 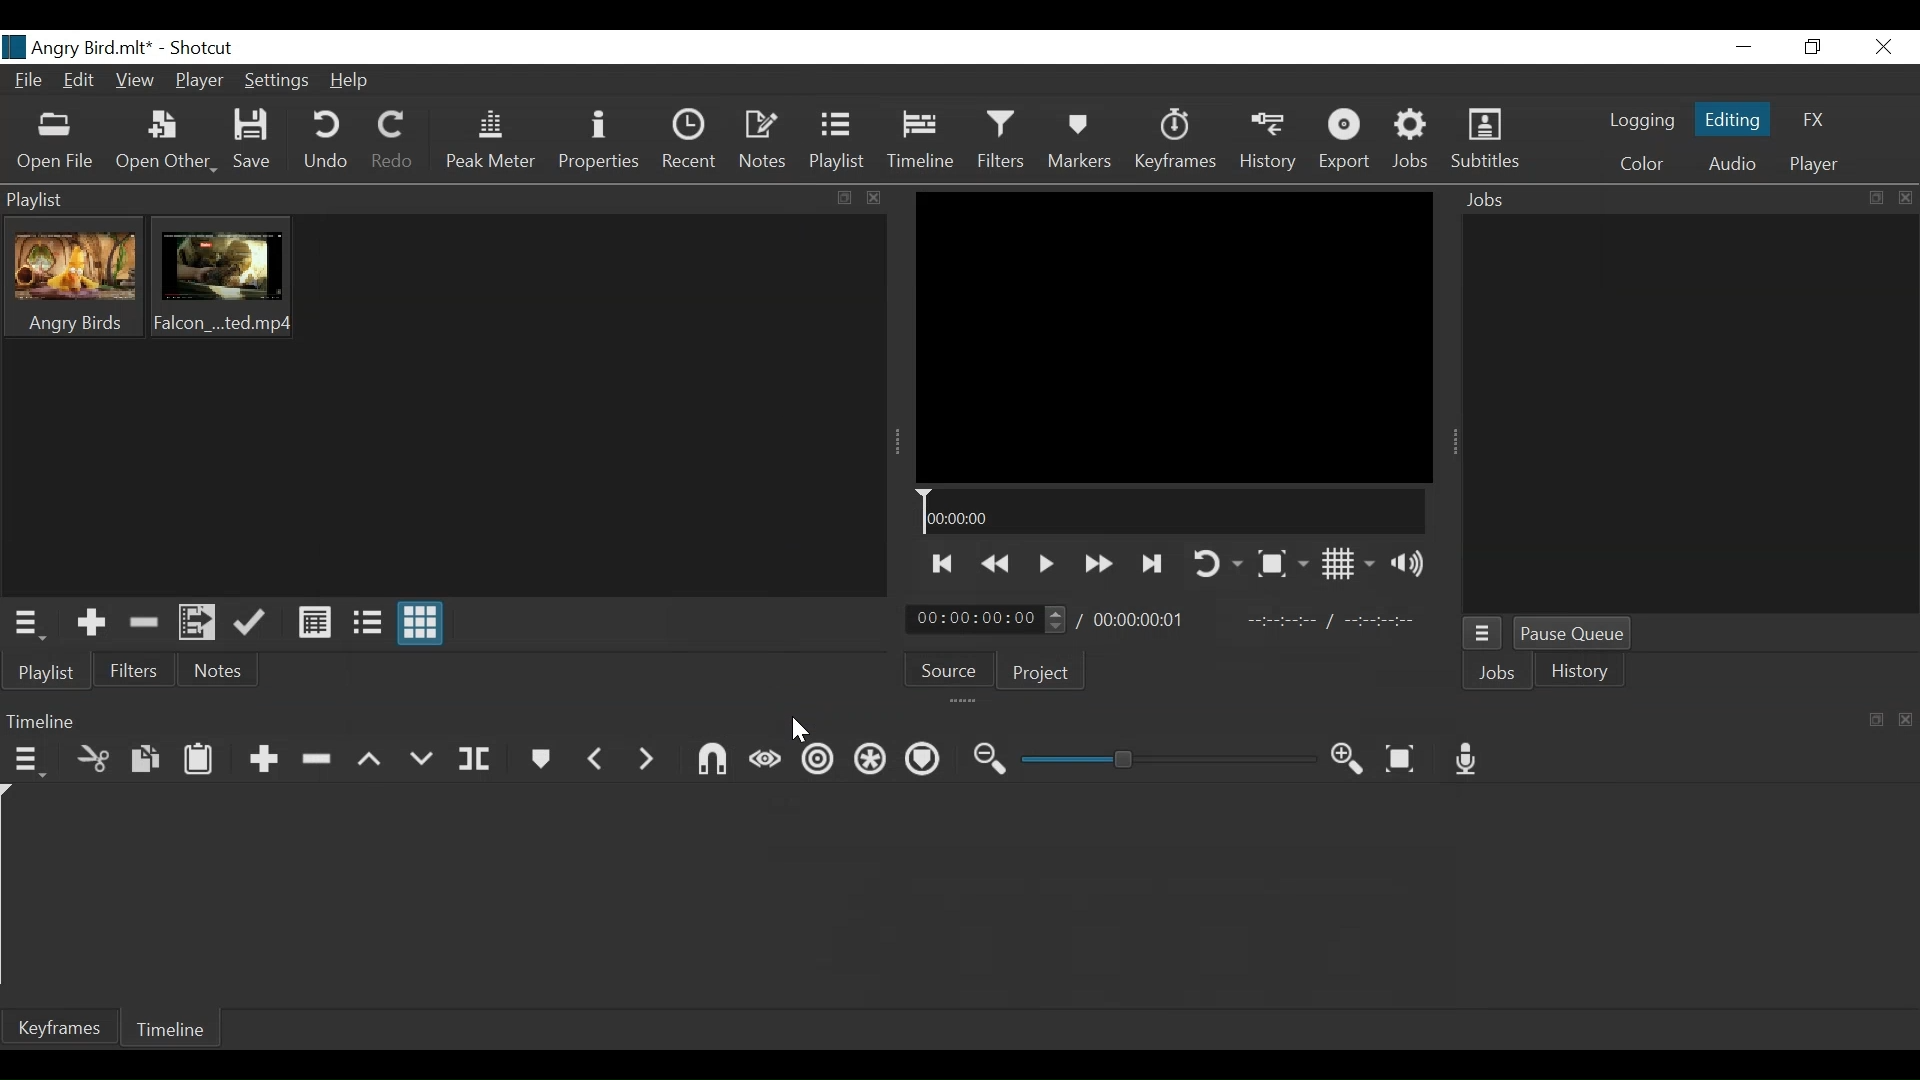 I want to click on Jobs Panel, so click(x=1689, y=414).